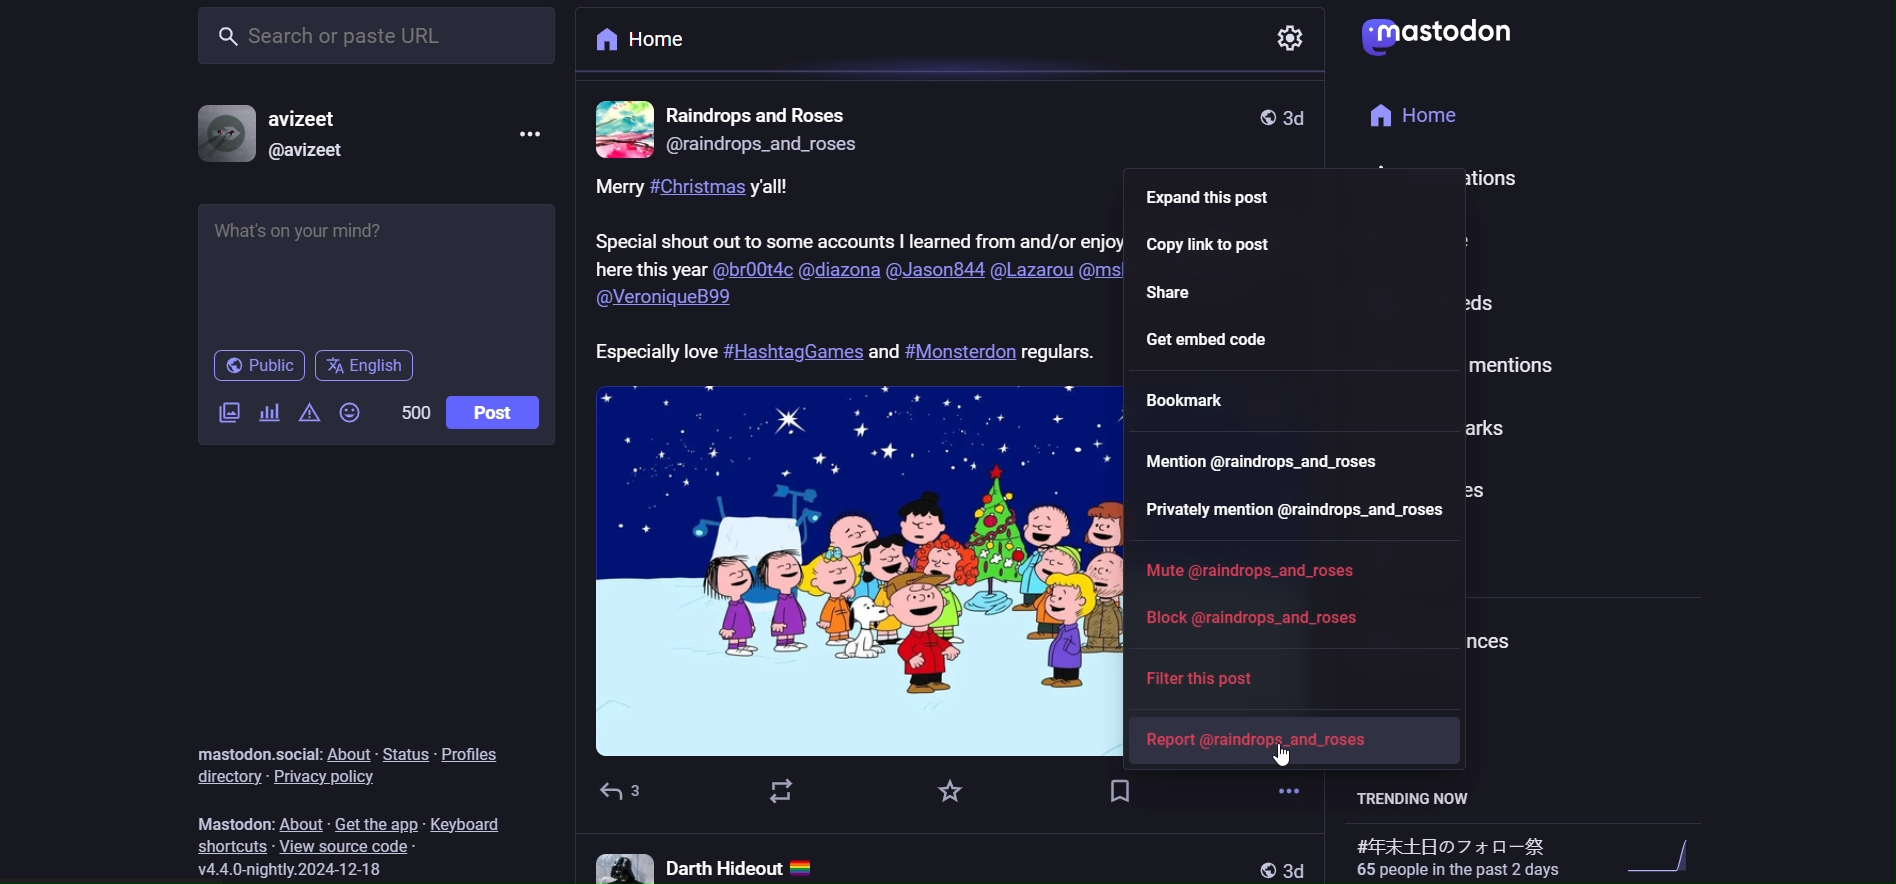 This screenshot has height=884, width=1896. Describe the element at coordinates (373, 265) in the screenshot. I see `post here` at that location.